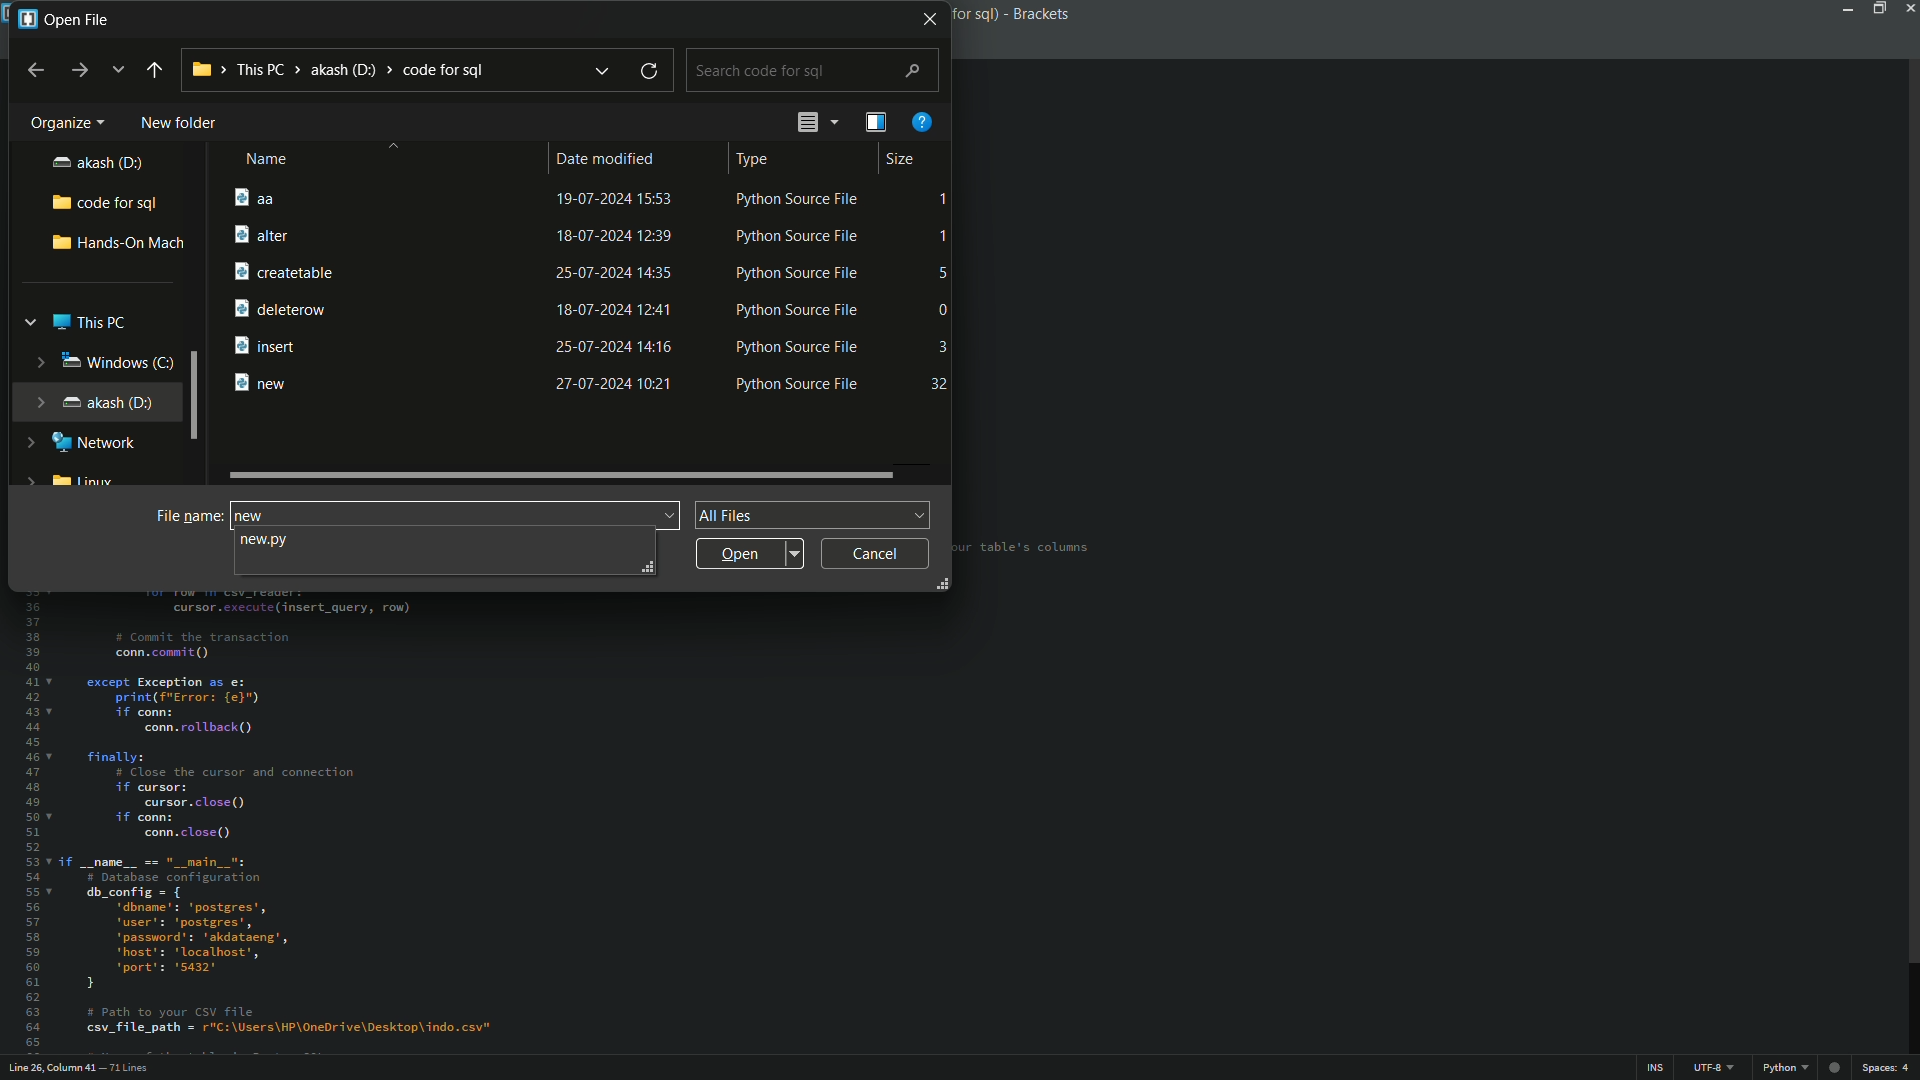 Image resolution: width=1920 pixels, height=1080 pixels. What do you see at coordinates (616, 308) in the screenshot?
I see `18-07-2024 12:41` at bounding box center [616, 308].